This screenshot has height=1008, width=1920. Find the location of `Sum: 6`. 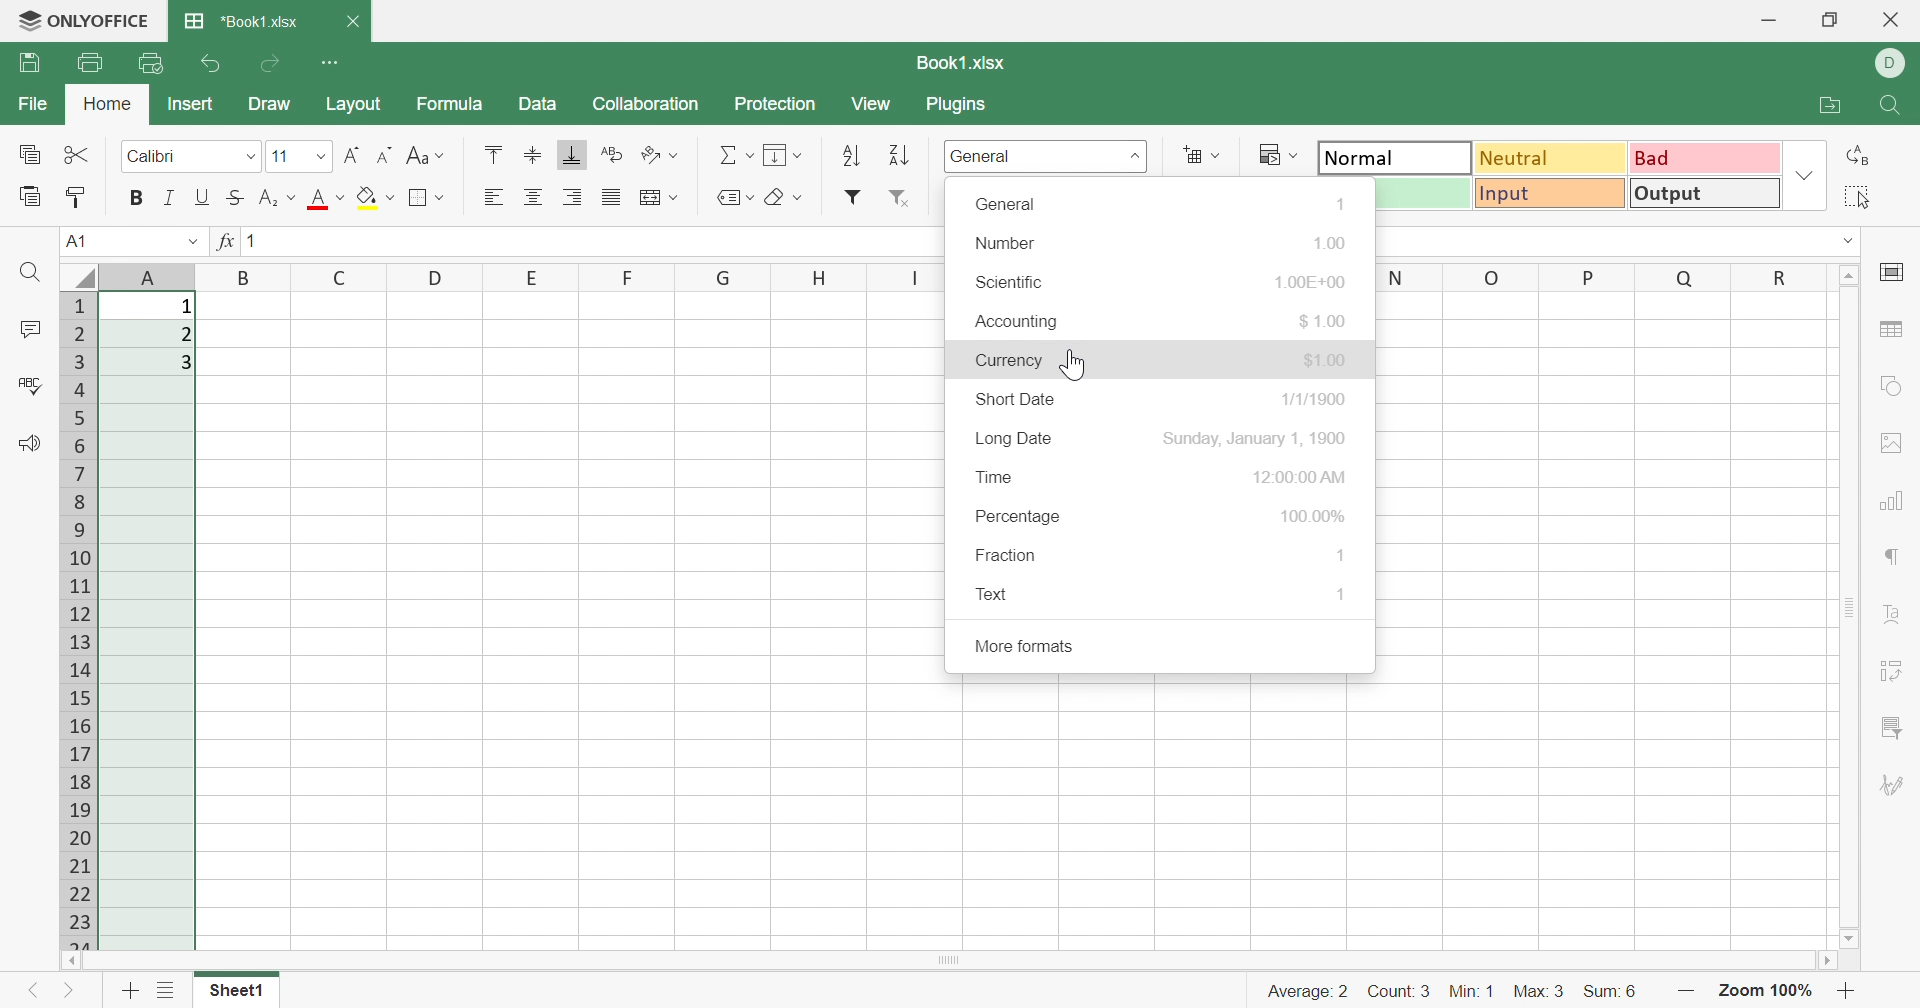

Sum: 6 is located at coordinates (1609, 993).